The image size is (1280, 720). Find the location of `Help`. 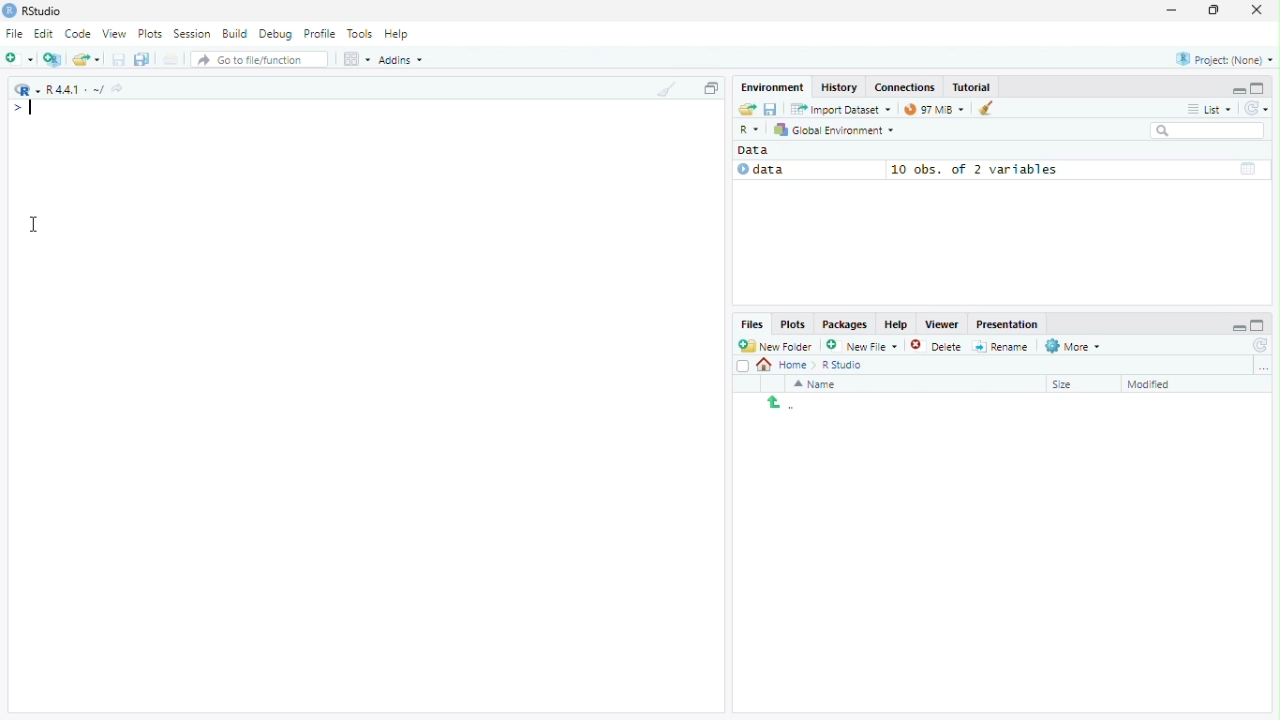

Help is located at coordinates (400, 35).